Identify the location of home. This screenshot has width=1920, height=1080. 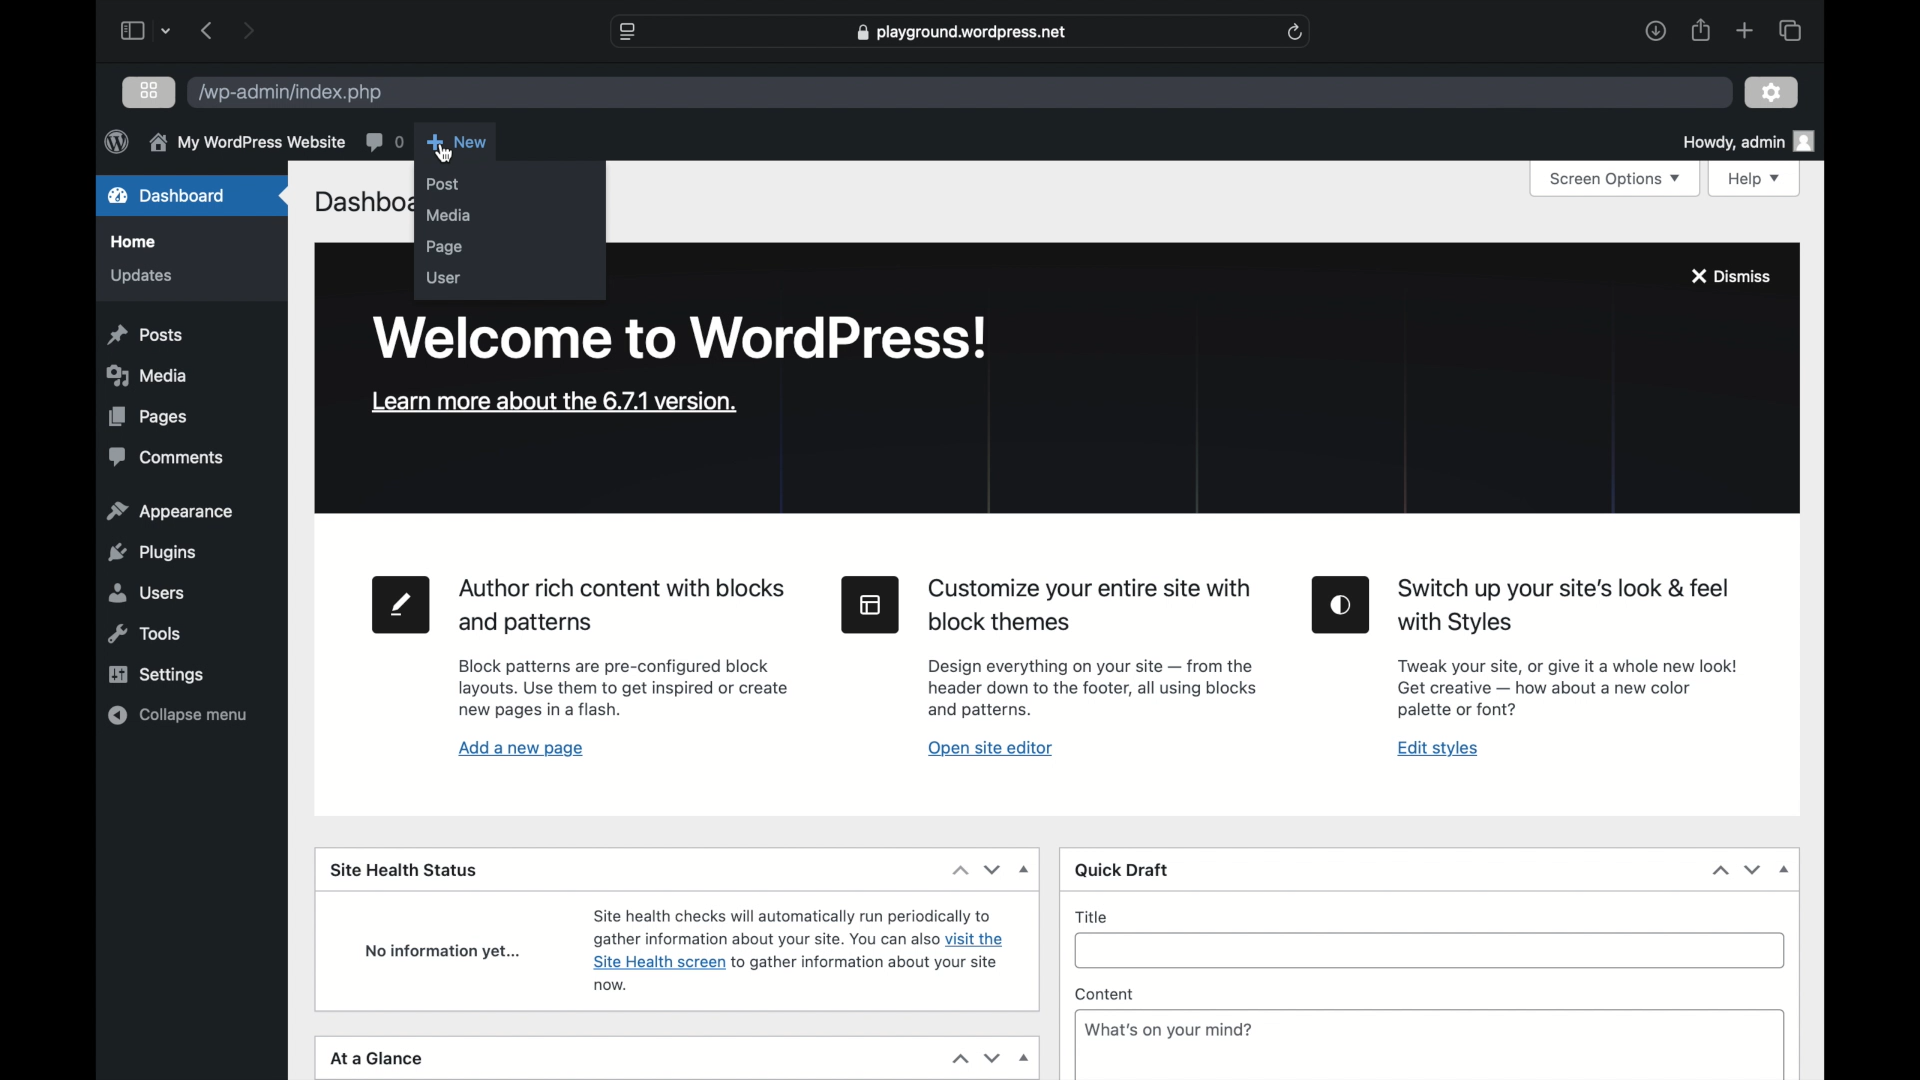
(132, 240).